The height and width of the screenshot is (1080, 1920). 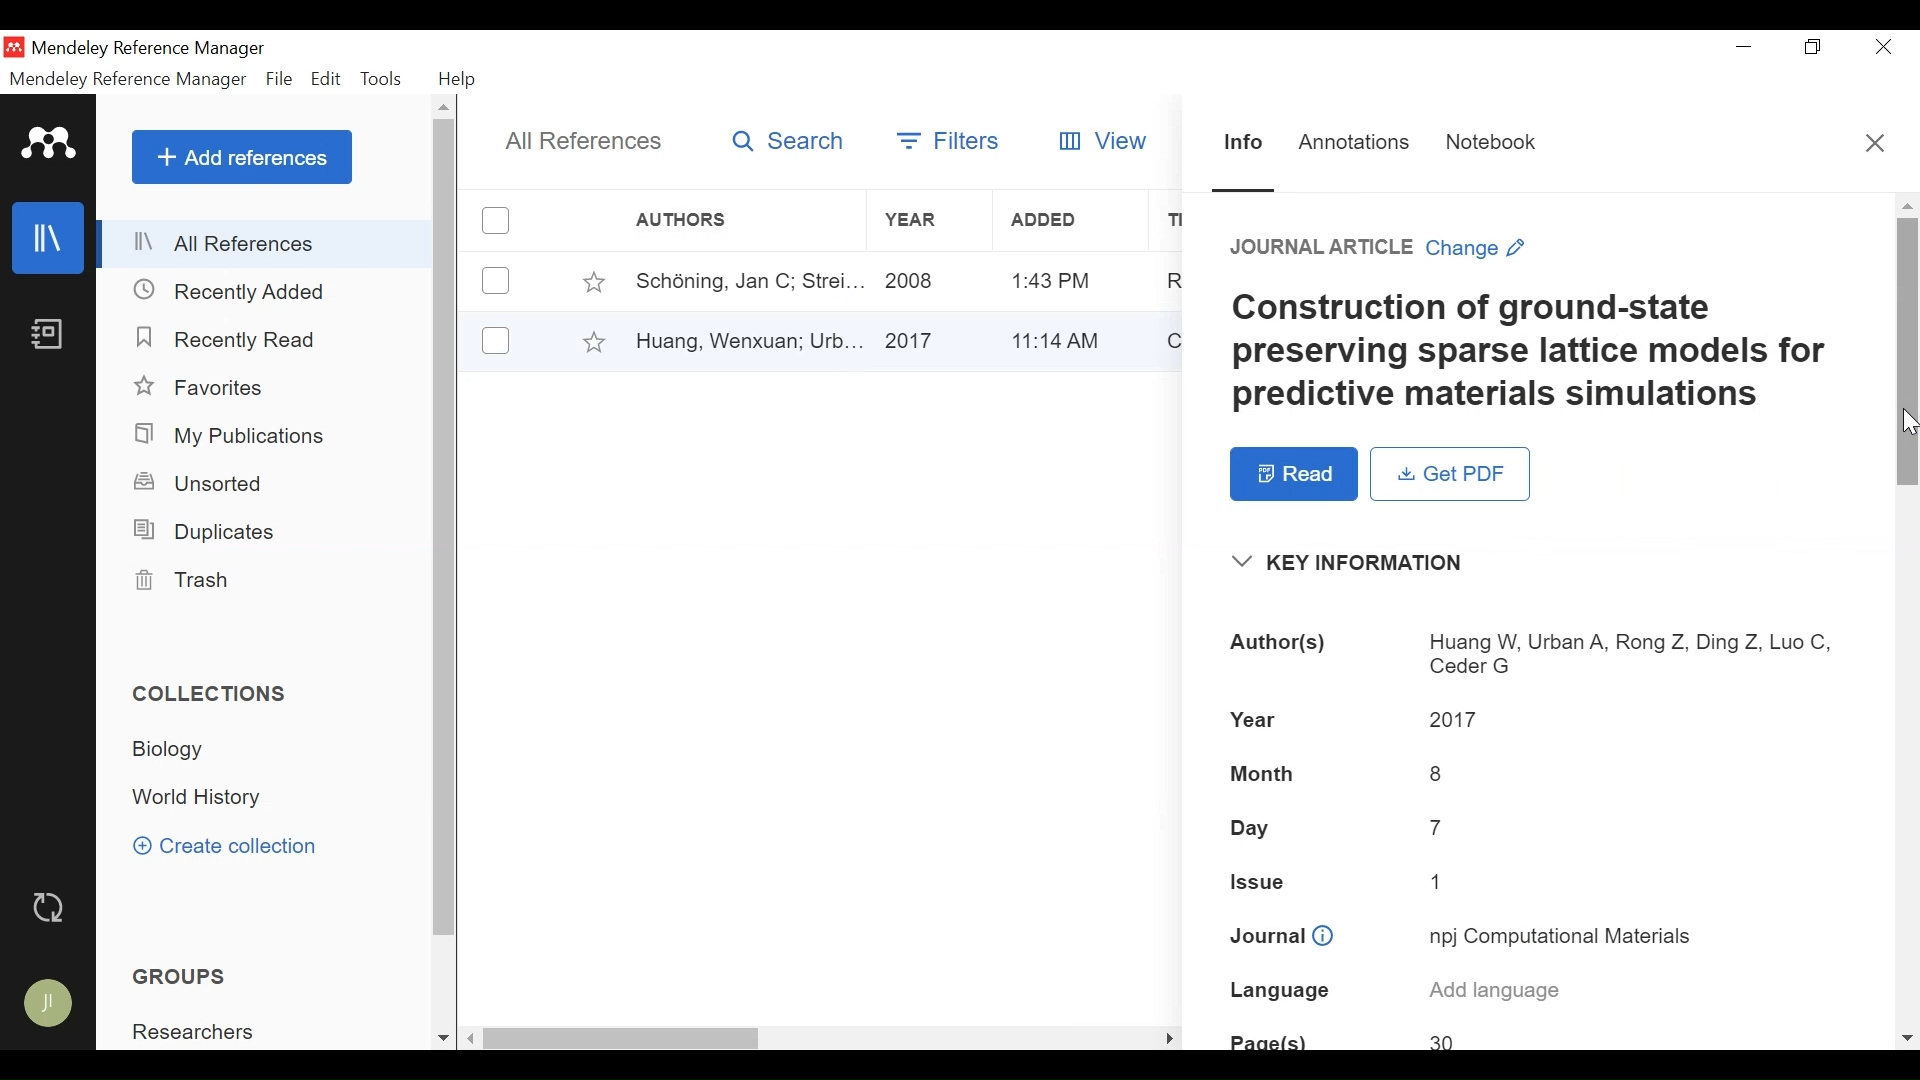 What do you see at coordinates (443, 1040) in the screenshot?
I see `Scroll down` at bounding box center [443, 1040].